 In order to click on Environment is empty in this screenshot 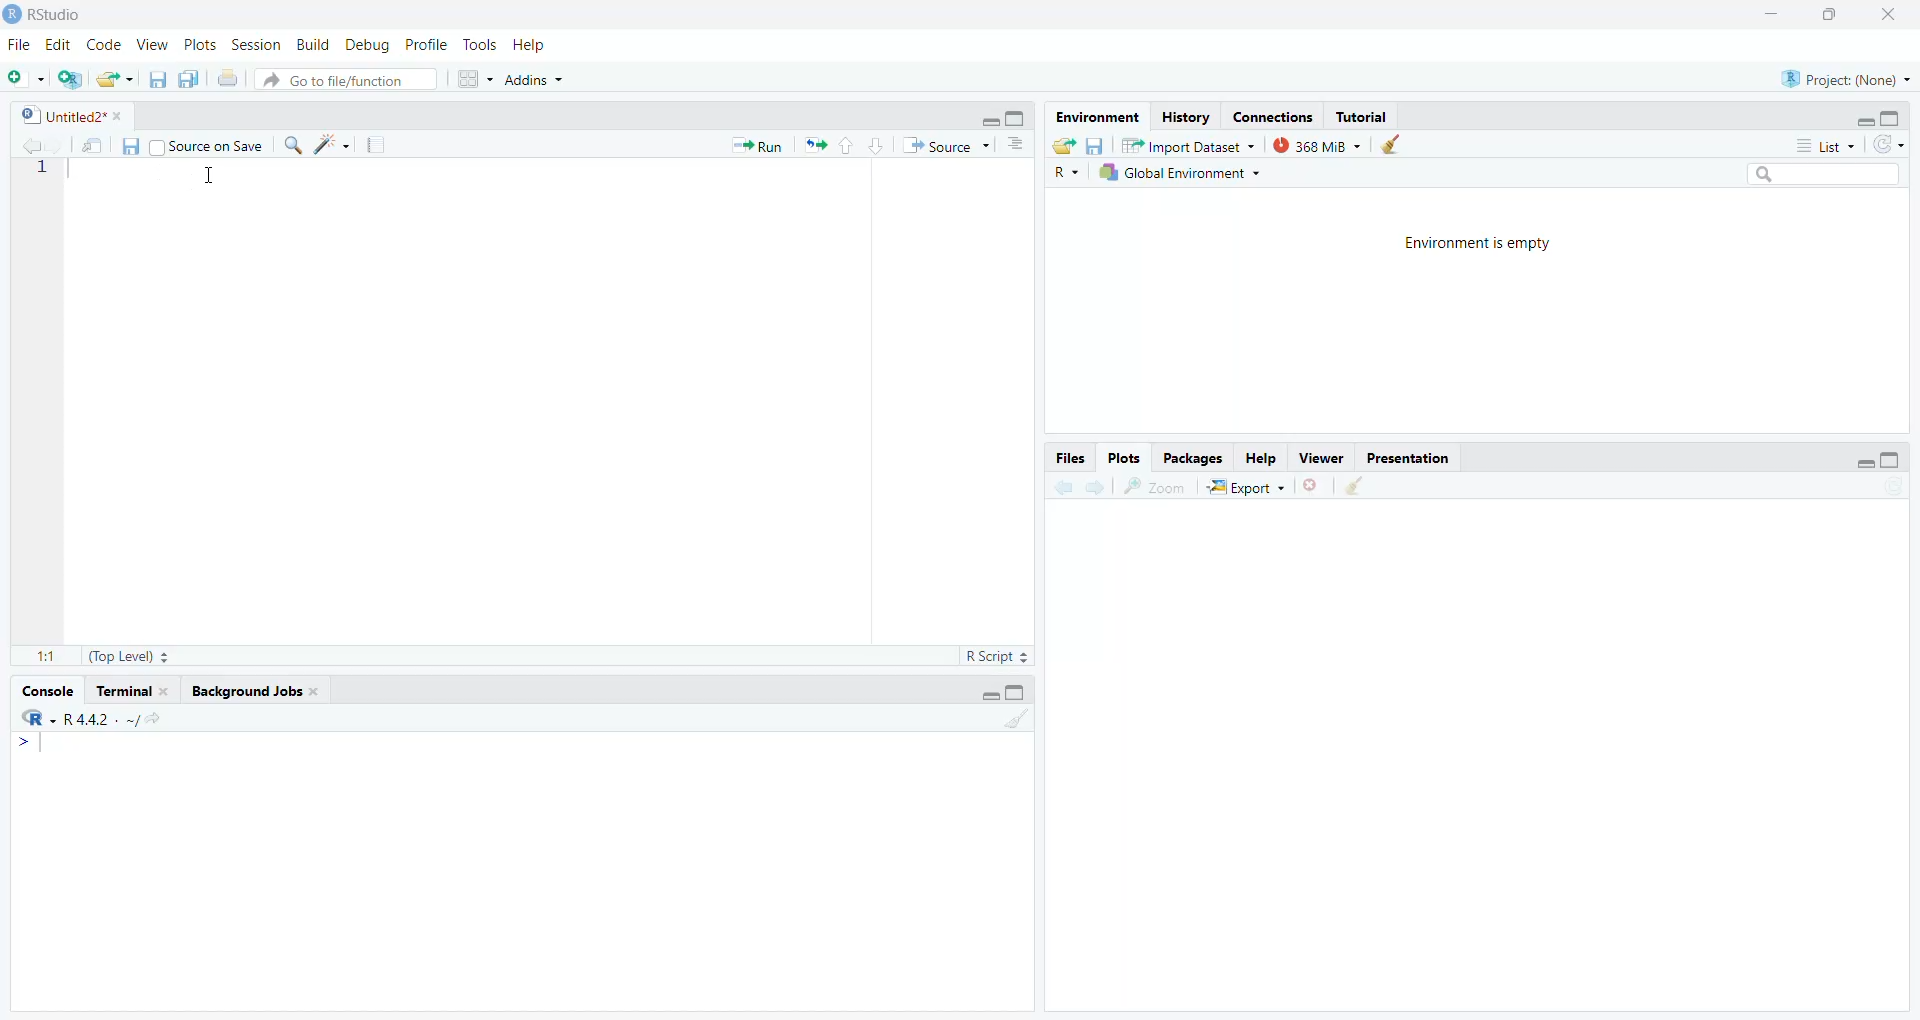, I will do `click(1486, 244)`.